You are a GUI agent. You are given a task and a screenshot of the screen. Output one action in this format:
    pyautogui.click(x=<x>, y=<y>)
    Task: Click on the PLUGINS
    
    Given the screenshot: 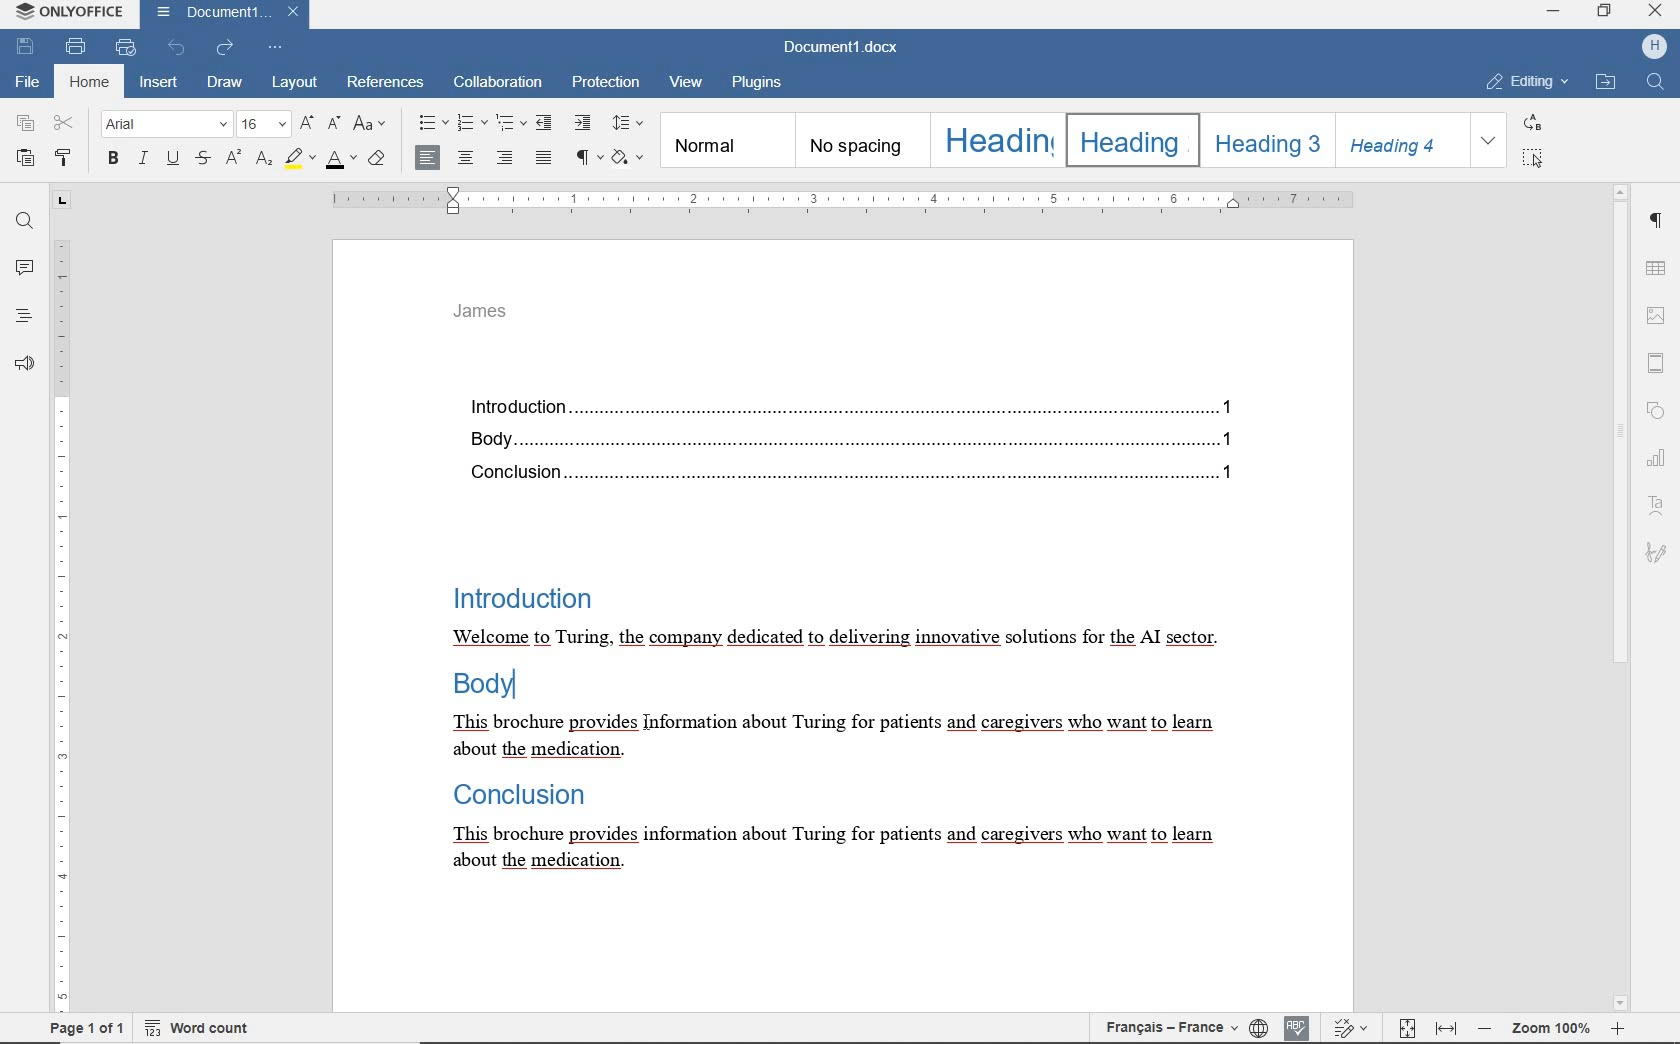 What is the action you would take?
    pyautogui.click(x=763, y=84)
    